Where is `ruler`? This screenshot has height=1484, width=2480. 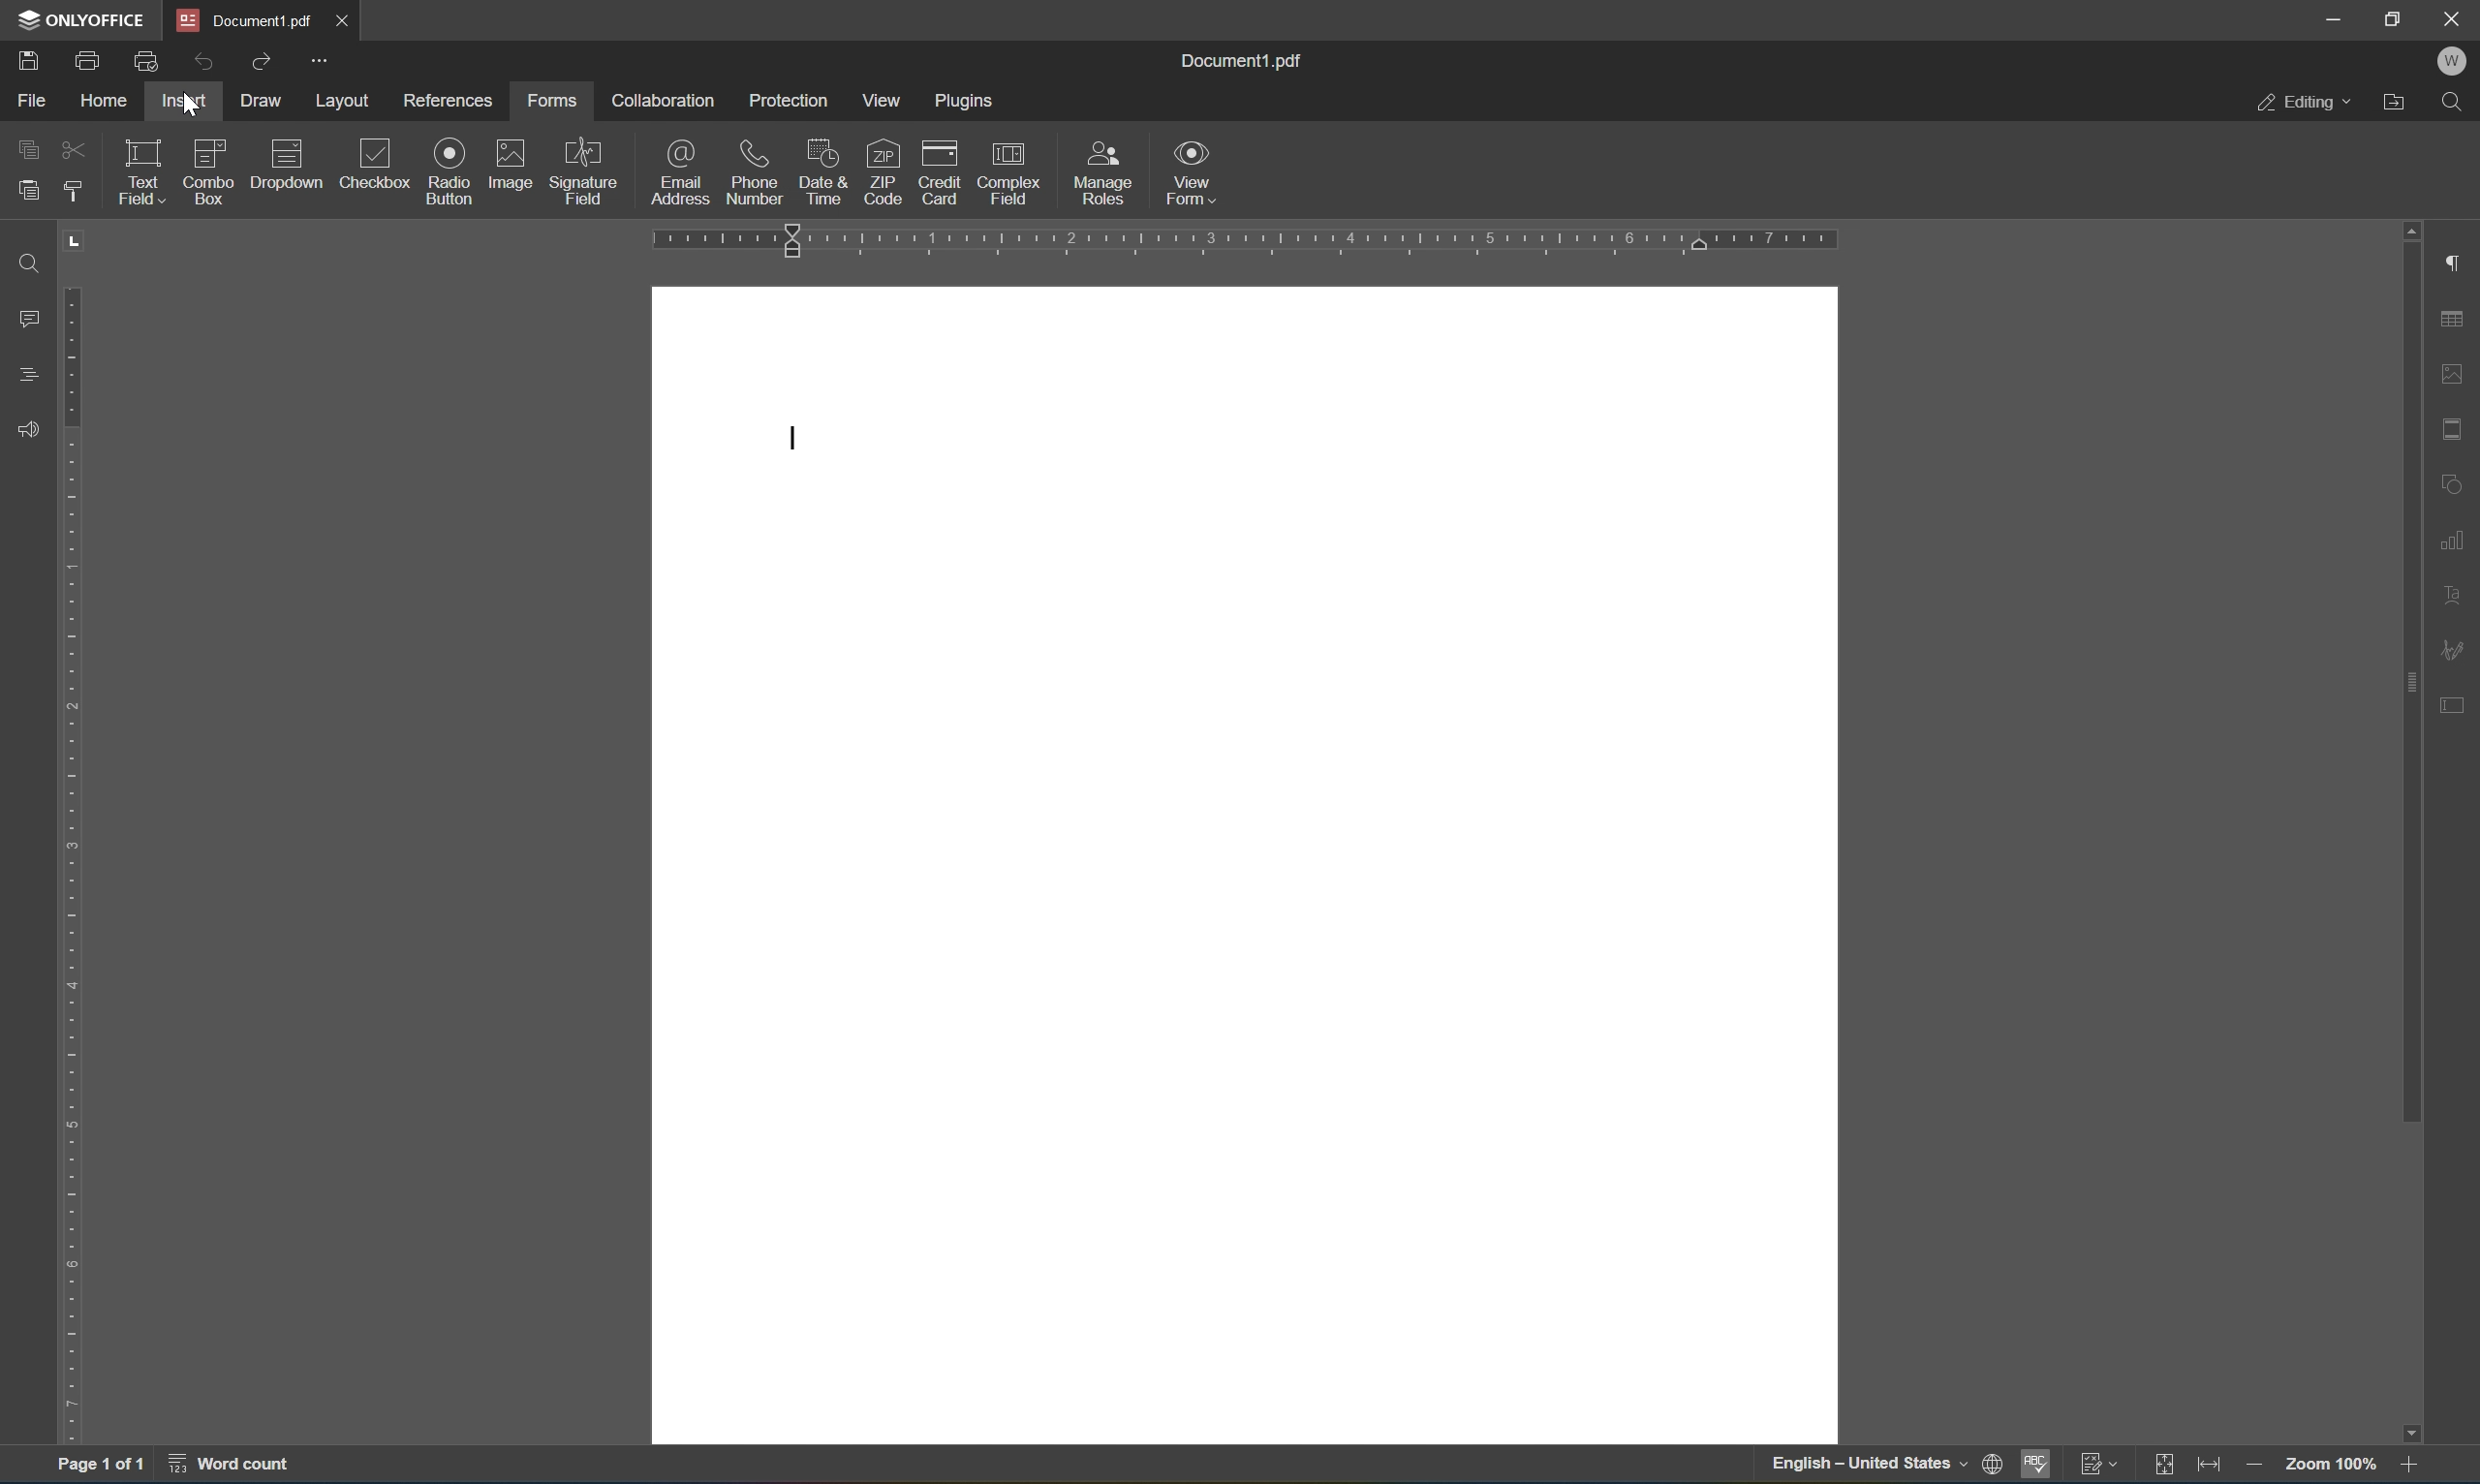 ruler is located at coordinates (73, 830).